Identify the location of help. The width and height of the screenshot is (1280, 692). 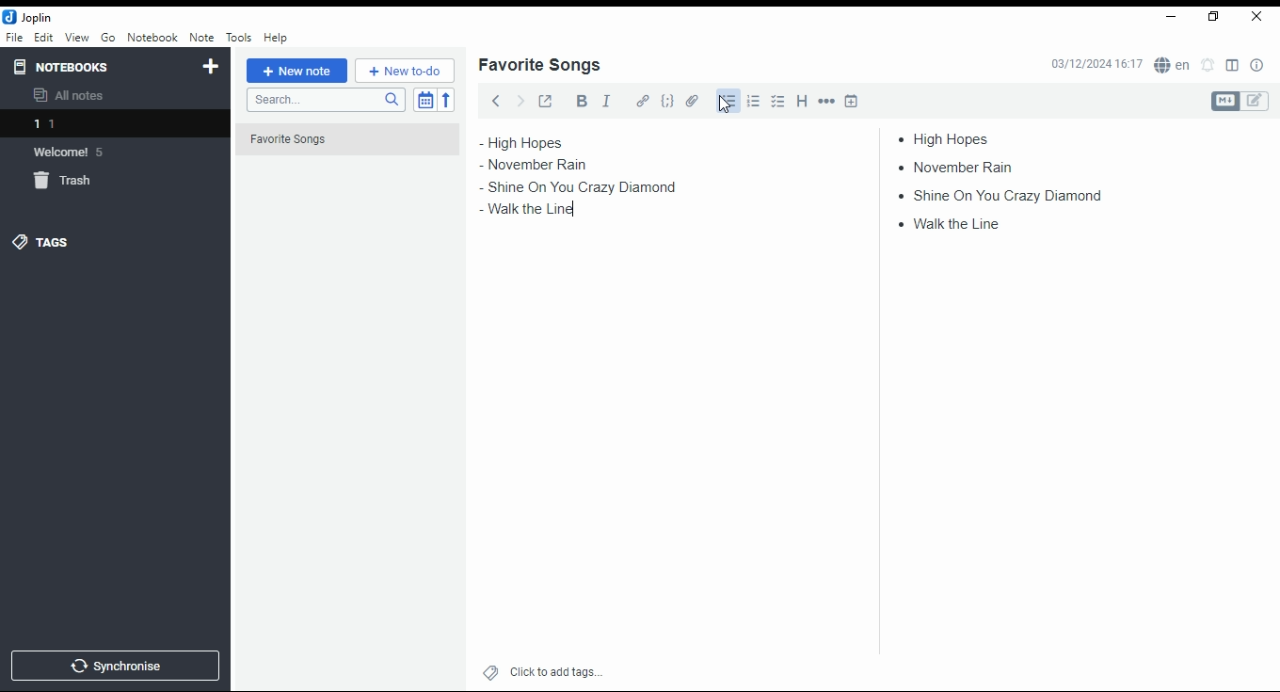
(275, 38).